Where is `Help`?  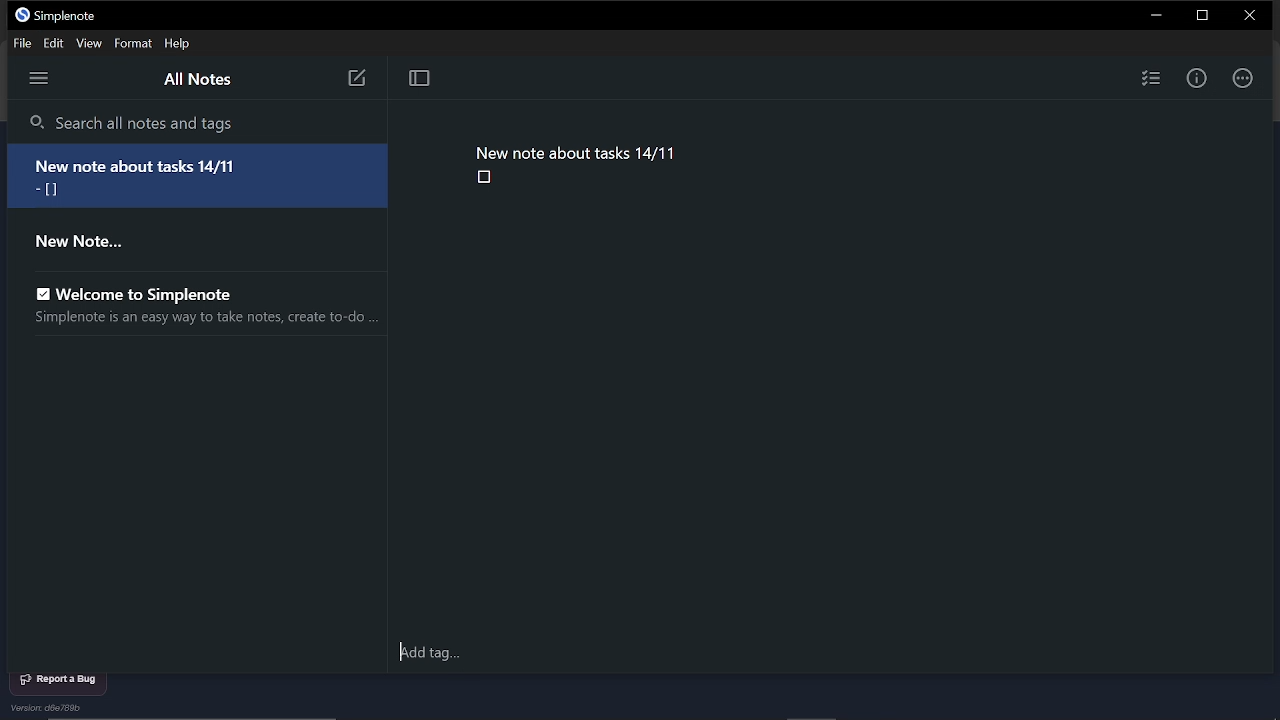 Help is located at coordinates (178, 44).